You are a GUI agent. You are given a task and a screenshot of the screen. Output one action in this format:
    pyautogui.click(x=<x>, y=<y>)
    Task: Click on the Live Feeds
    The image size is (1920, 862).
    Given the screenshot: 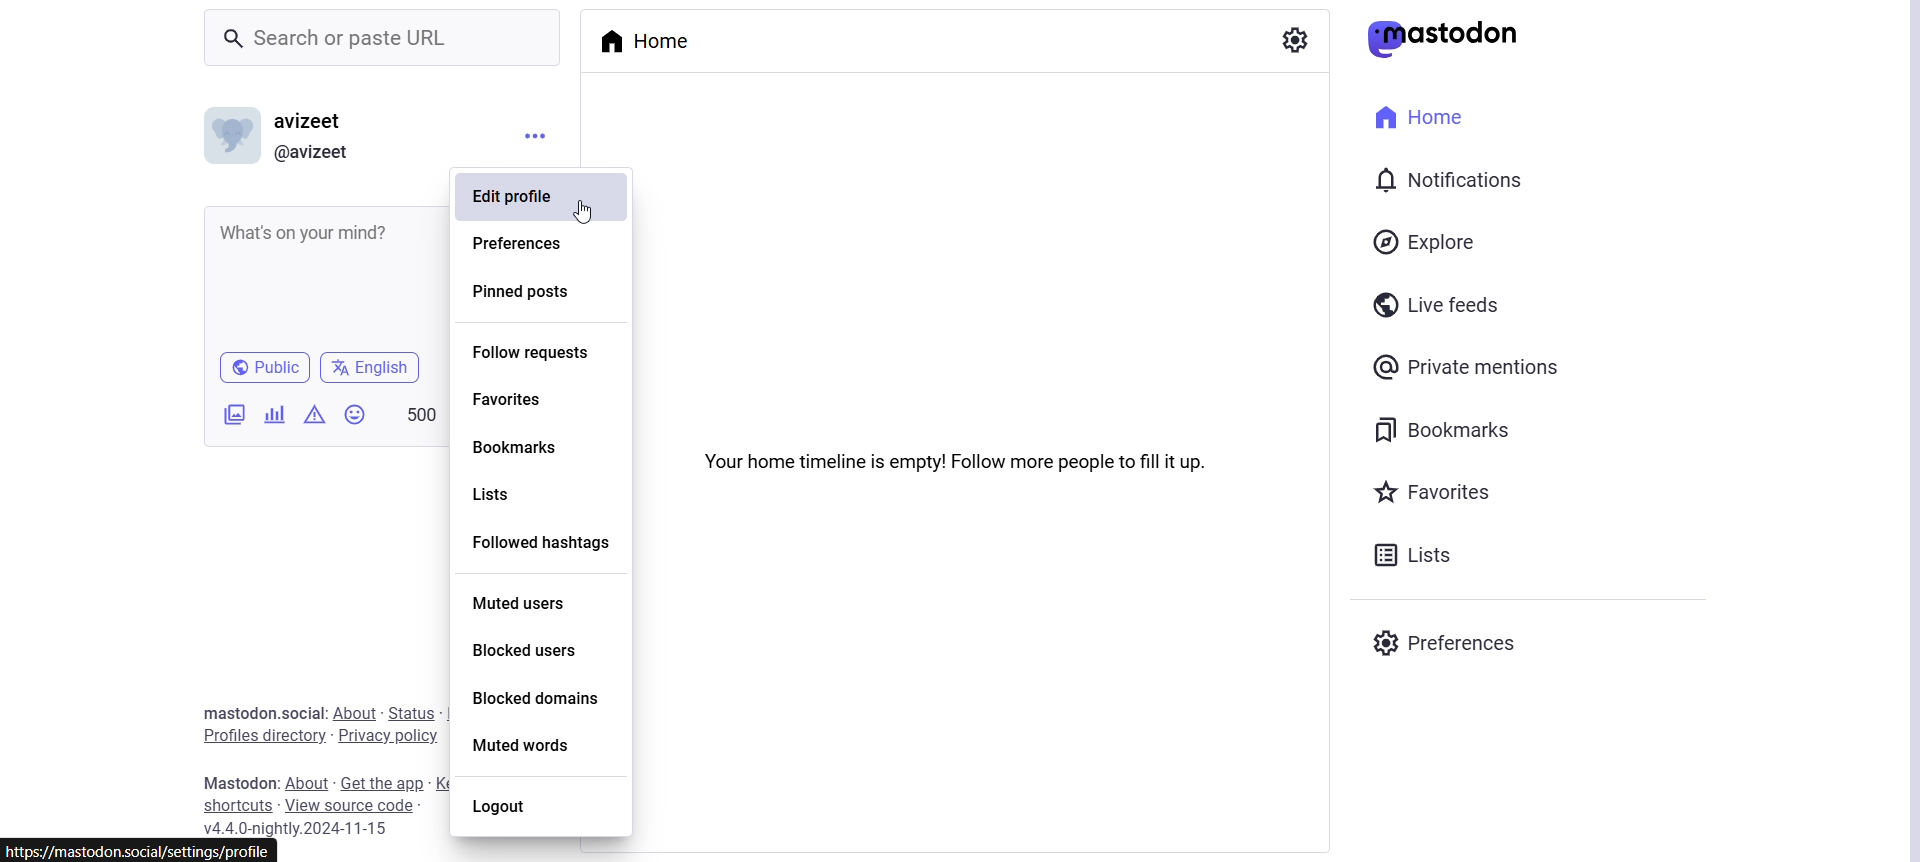 What is the action you would take?
    pyautogui.click(x=1452, y=307)
    